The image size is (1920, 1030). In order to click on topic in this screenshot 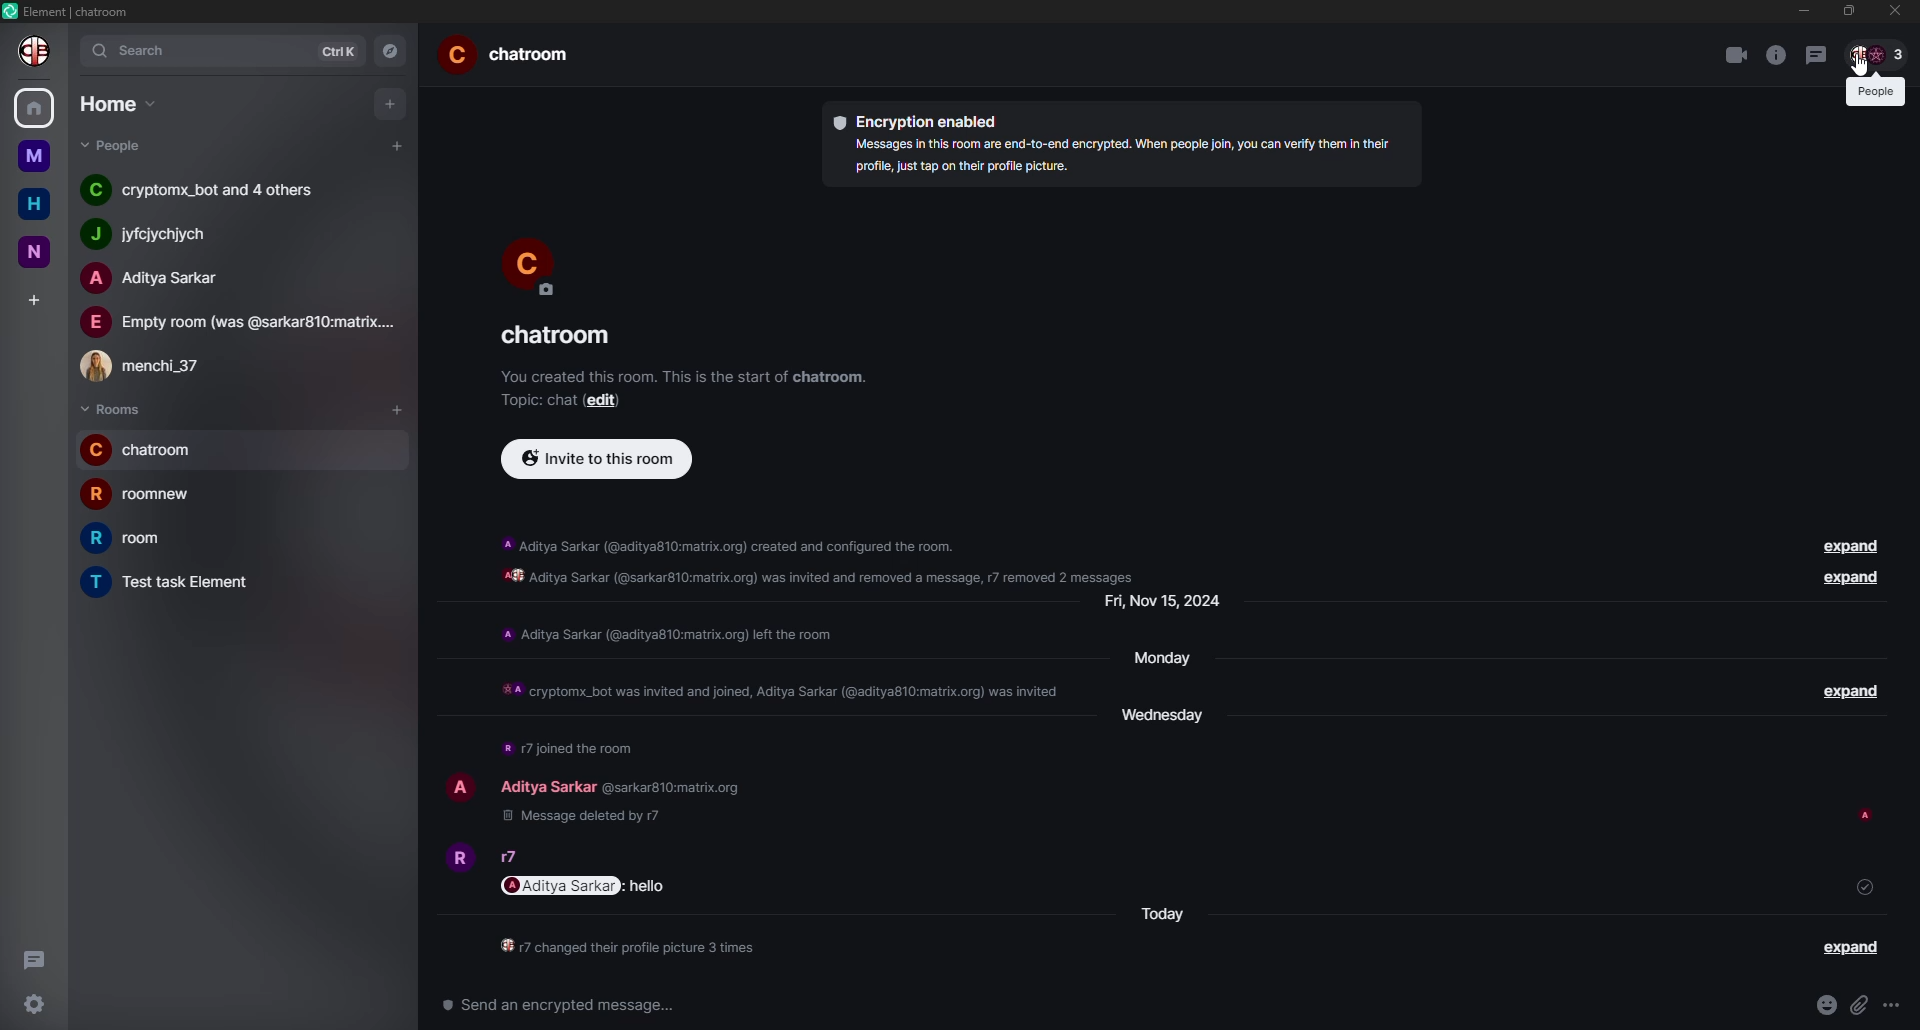, I will do `click(535, 400)`.